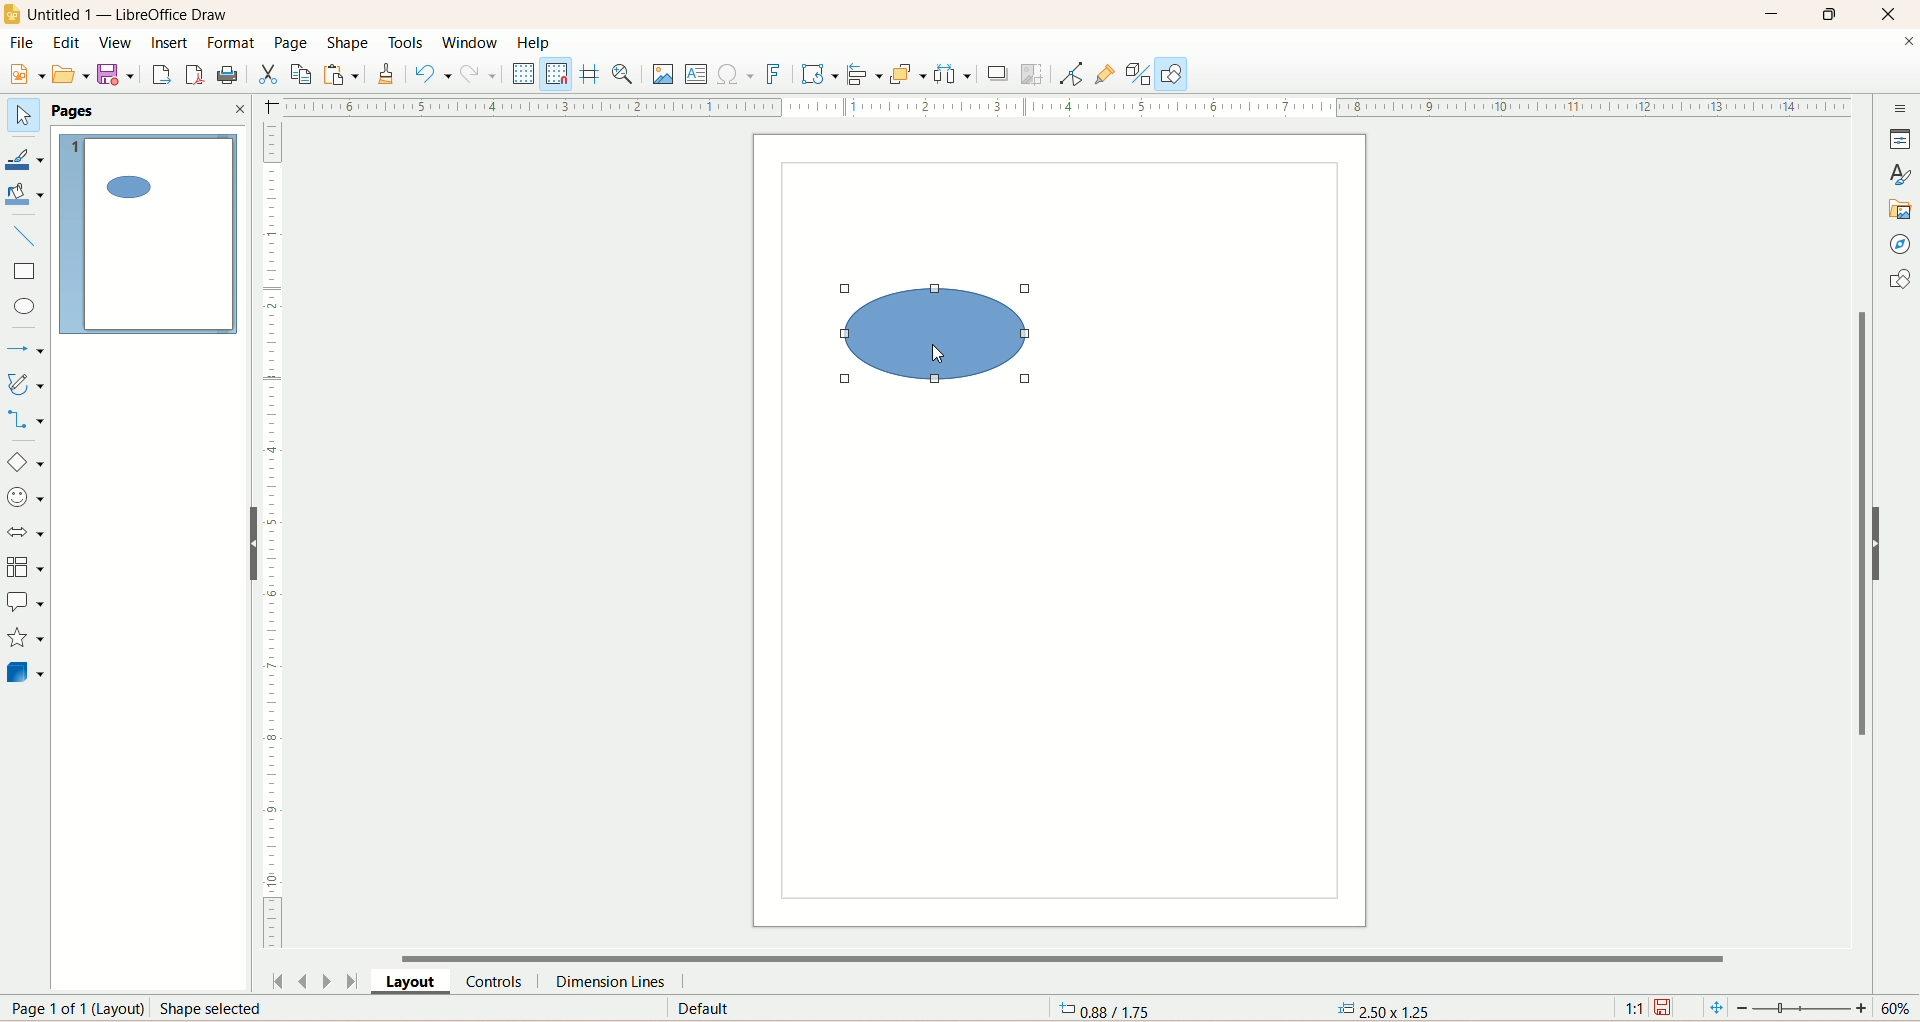 Image resolution: width=1920 pixels, height=1022 pixels. Describe the element at coordinates (24, 603) in the screenshot. I see `callout` at that location.